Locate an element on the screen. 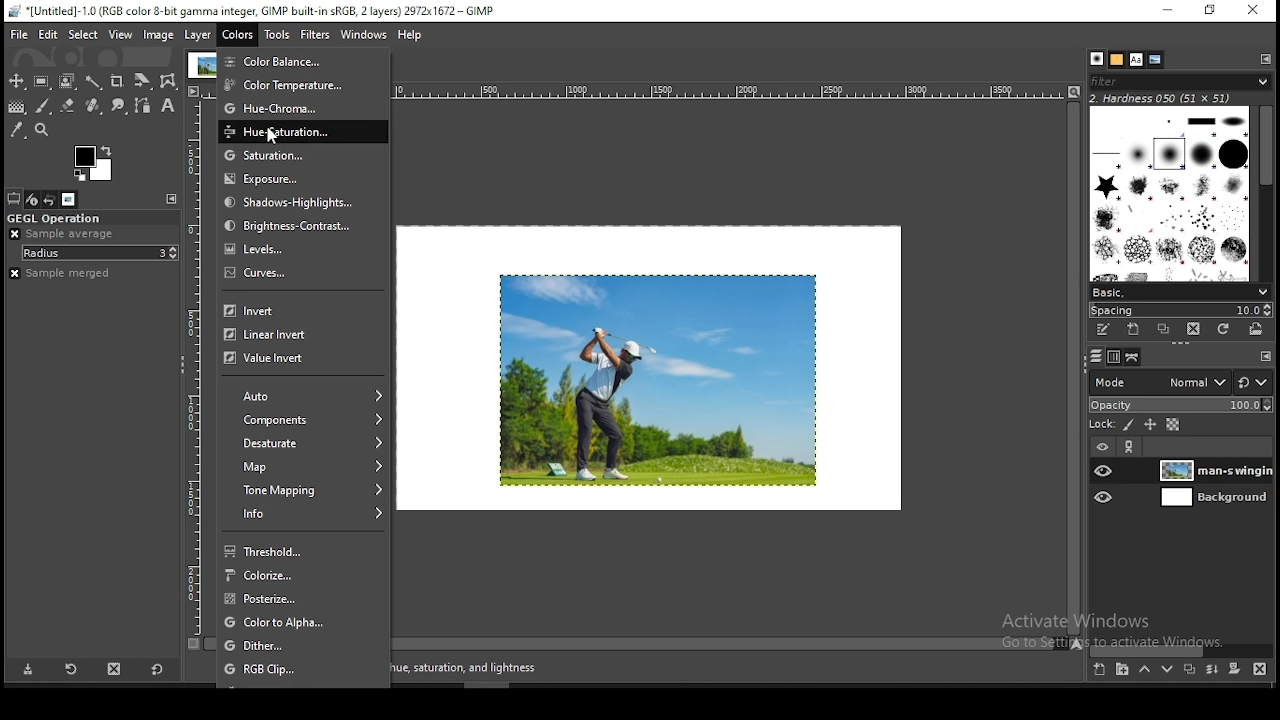 Image resolution: width=1280 pixels, height=720 pixels. dither is located at coordinates (305, 645).